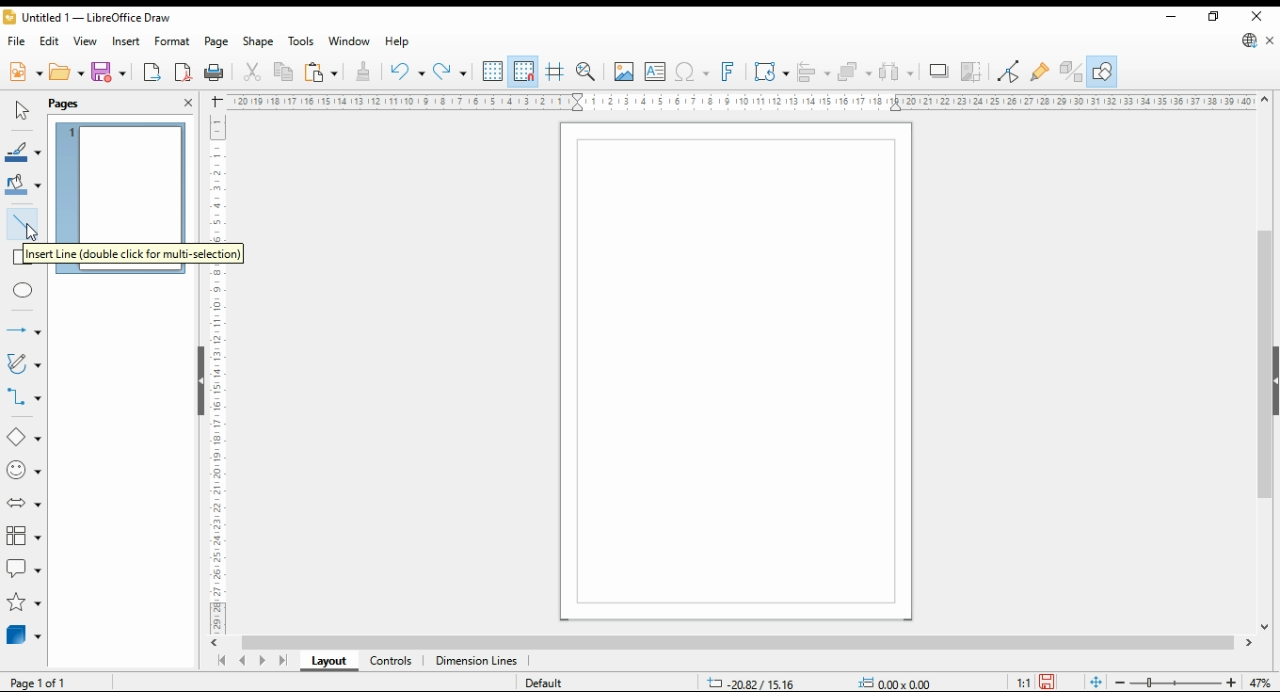 The width and height of the screenshot is (1280, 692). Describe the element at coordinates (1071, 72) in the screenshot. I see `toggle extrusions` at that location.